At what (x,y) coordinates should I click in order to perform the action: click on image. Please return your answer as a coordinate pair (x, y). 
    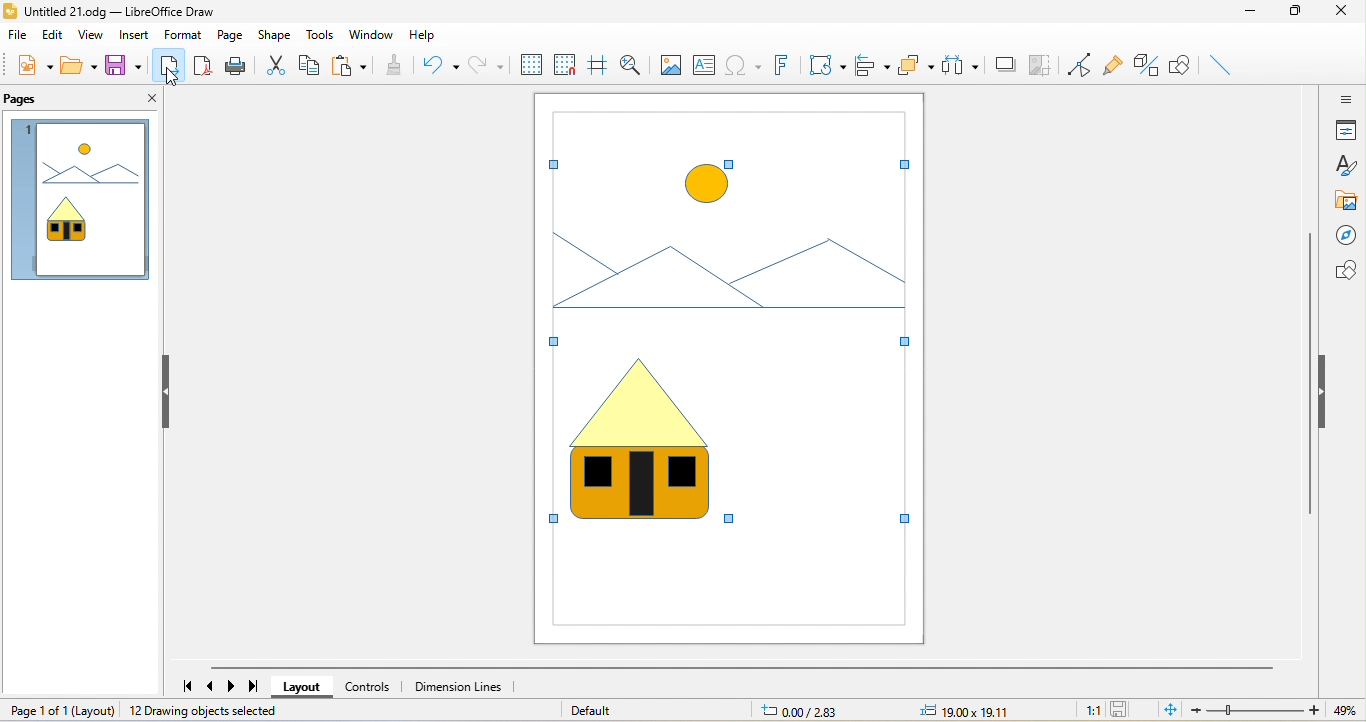
    Looking at the image, I should click on (670, 65).